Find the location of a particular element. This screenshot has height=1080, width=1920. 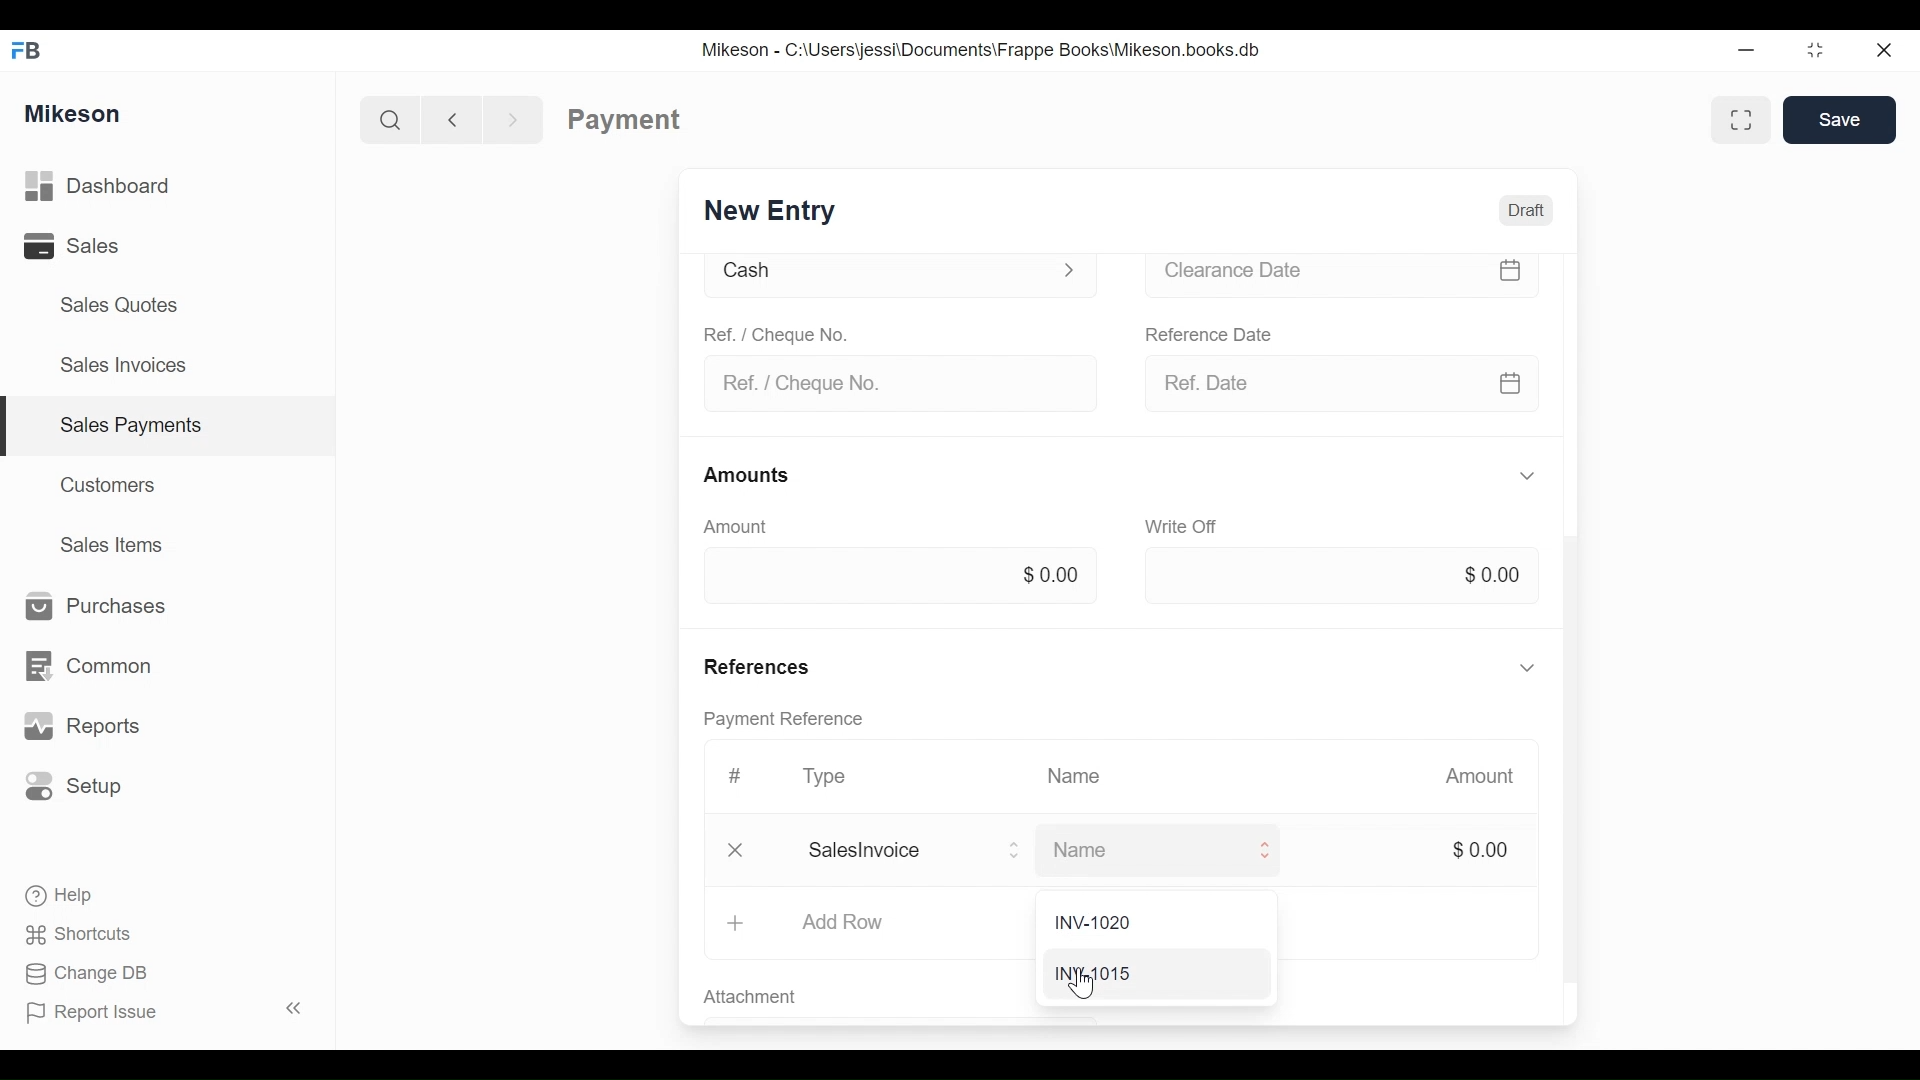

Reports is located at coordinates (86, 727).